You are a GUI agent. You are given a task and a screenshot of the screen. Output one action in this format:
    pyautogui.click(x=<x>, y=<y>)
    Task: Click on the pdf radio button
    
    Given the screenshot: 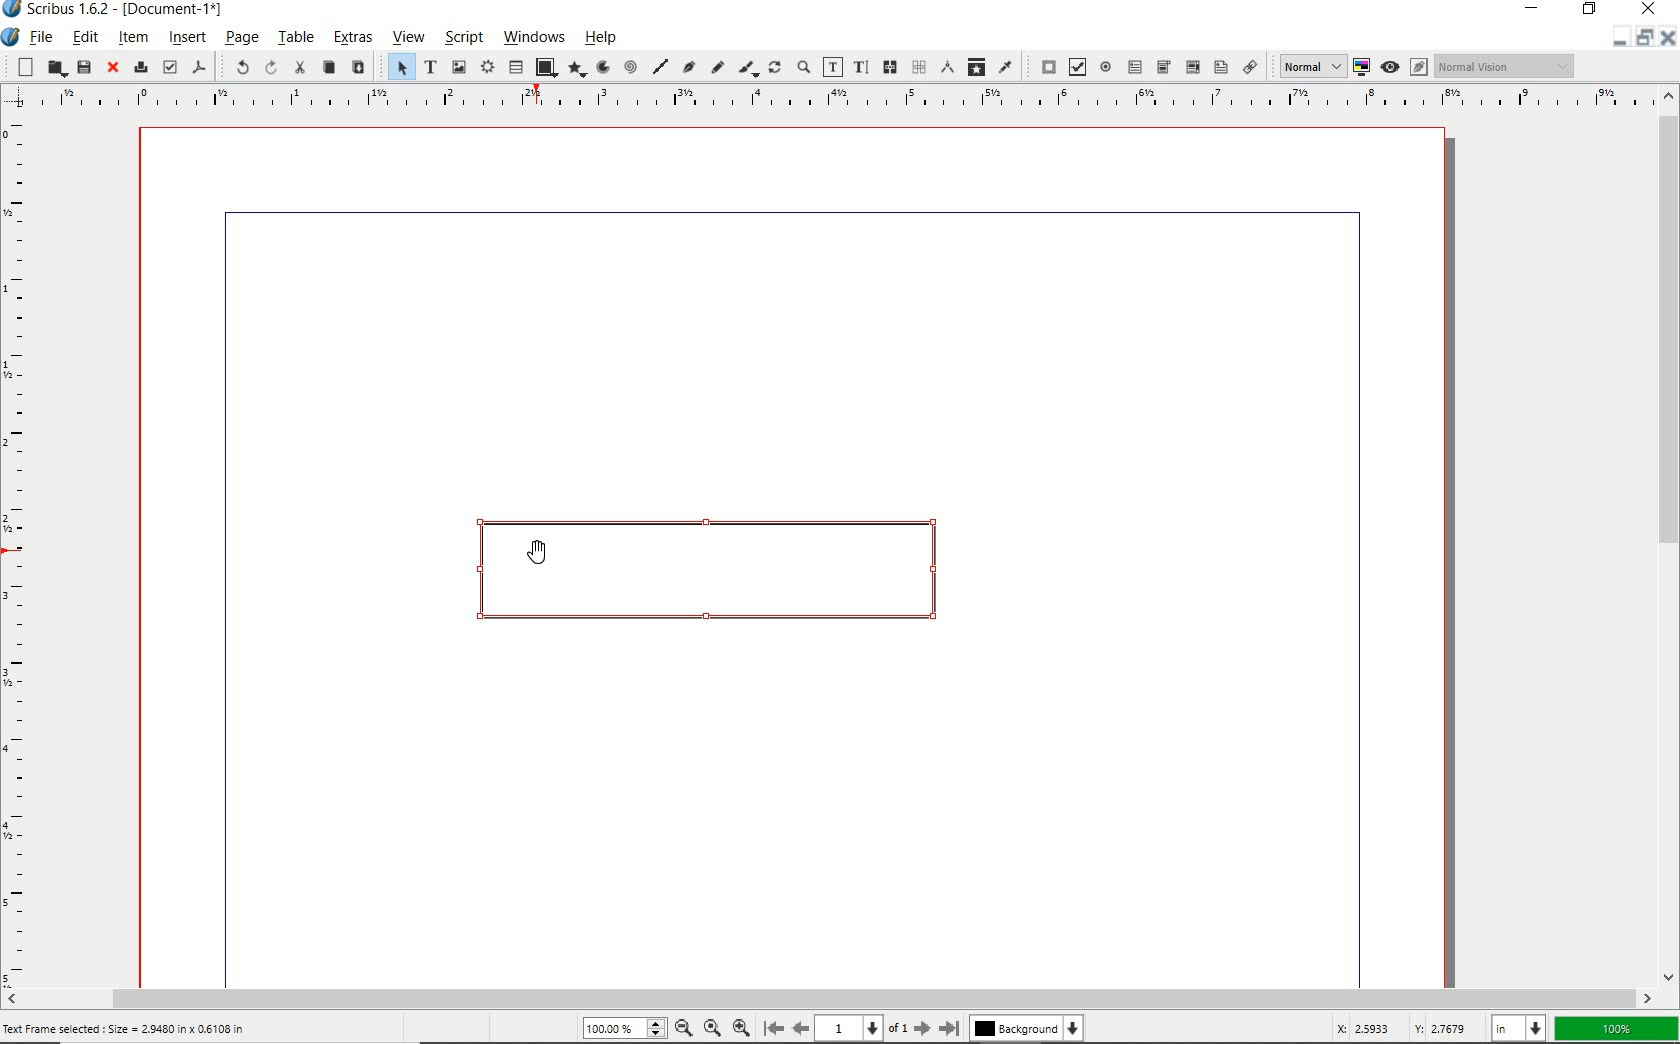 What is the action you would take?
    pyautogui.click(x=1106, y=69)
    